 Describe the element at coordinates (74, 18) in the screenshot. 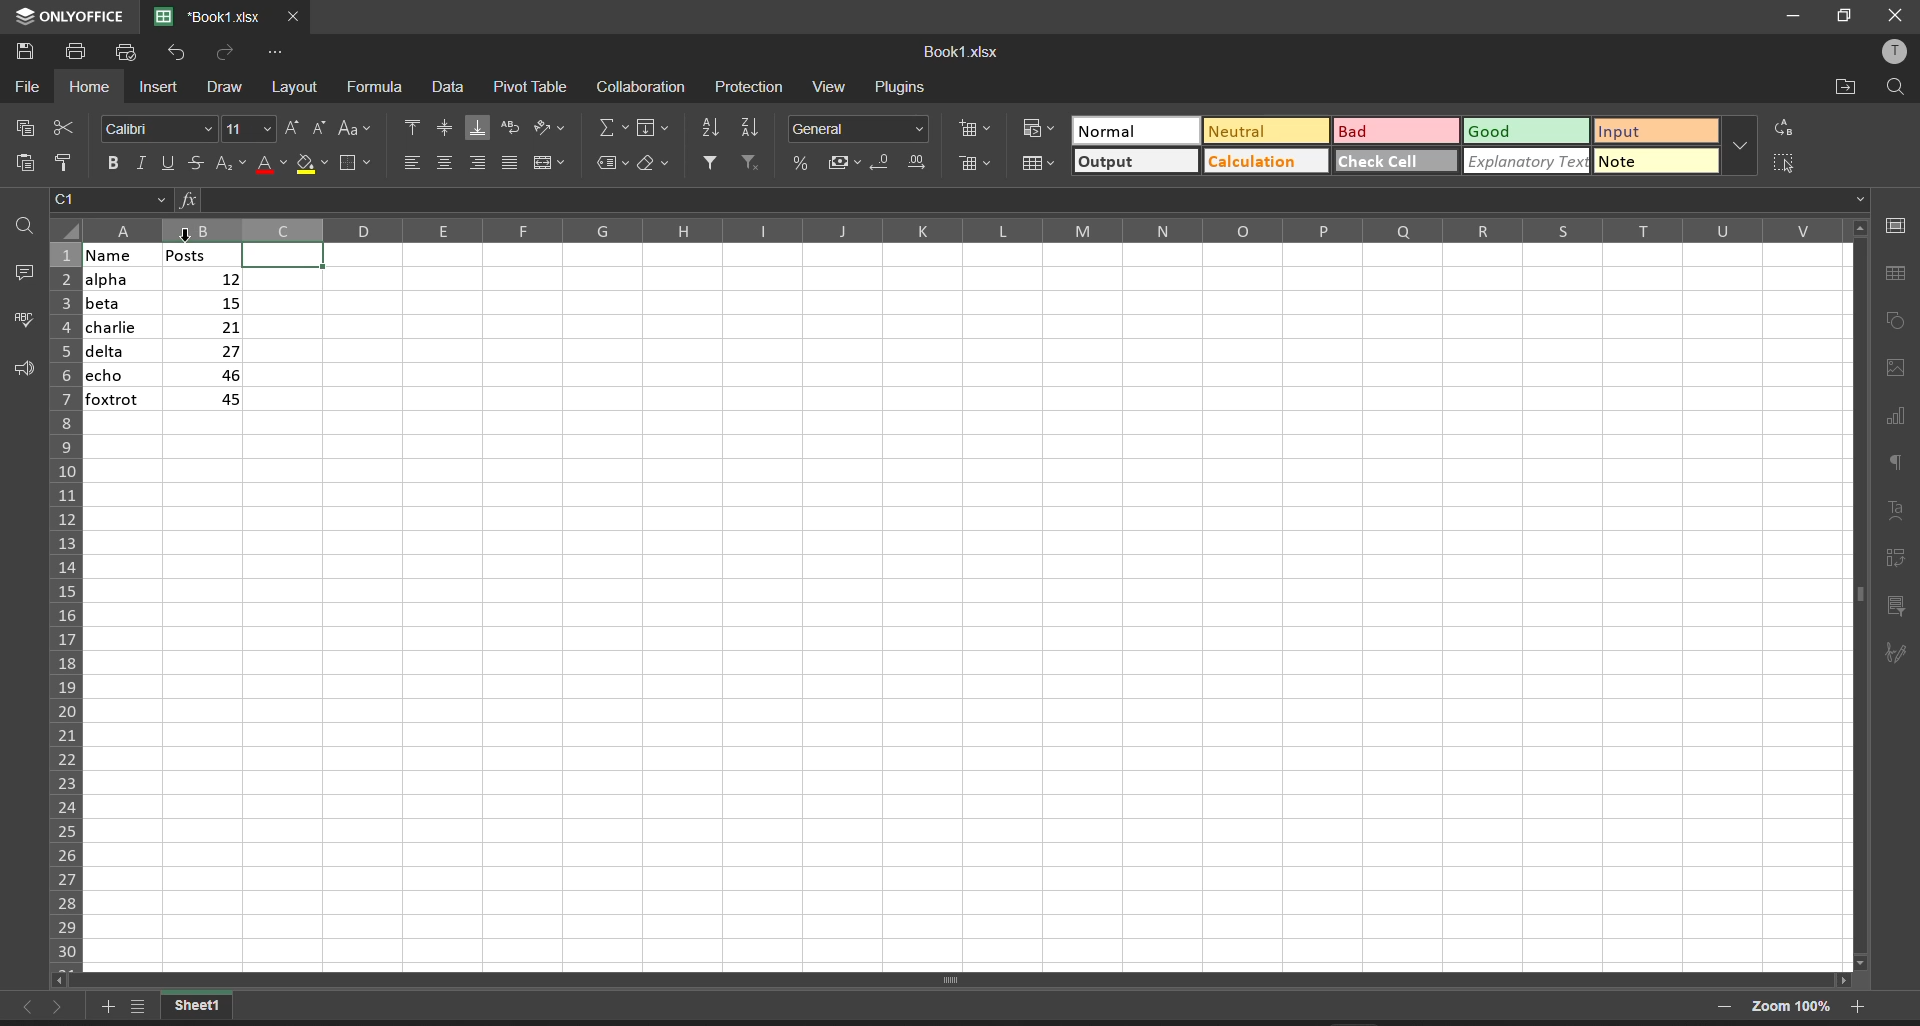

I see `onlyoffice` at that location.